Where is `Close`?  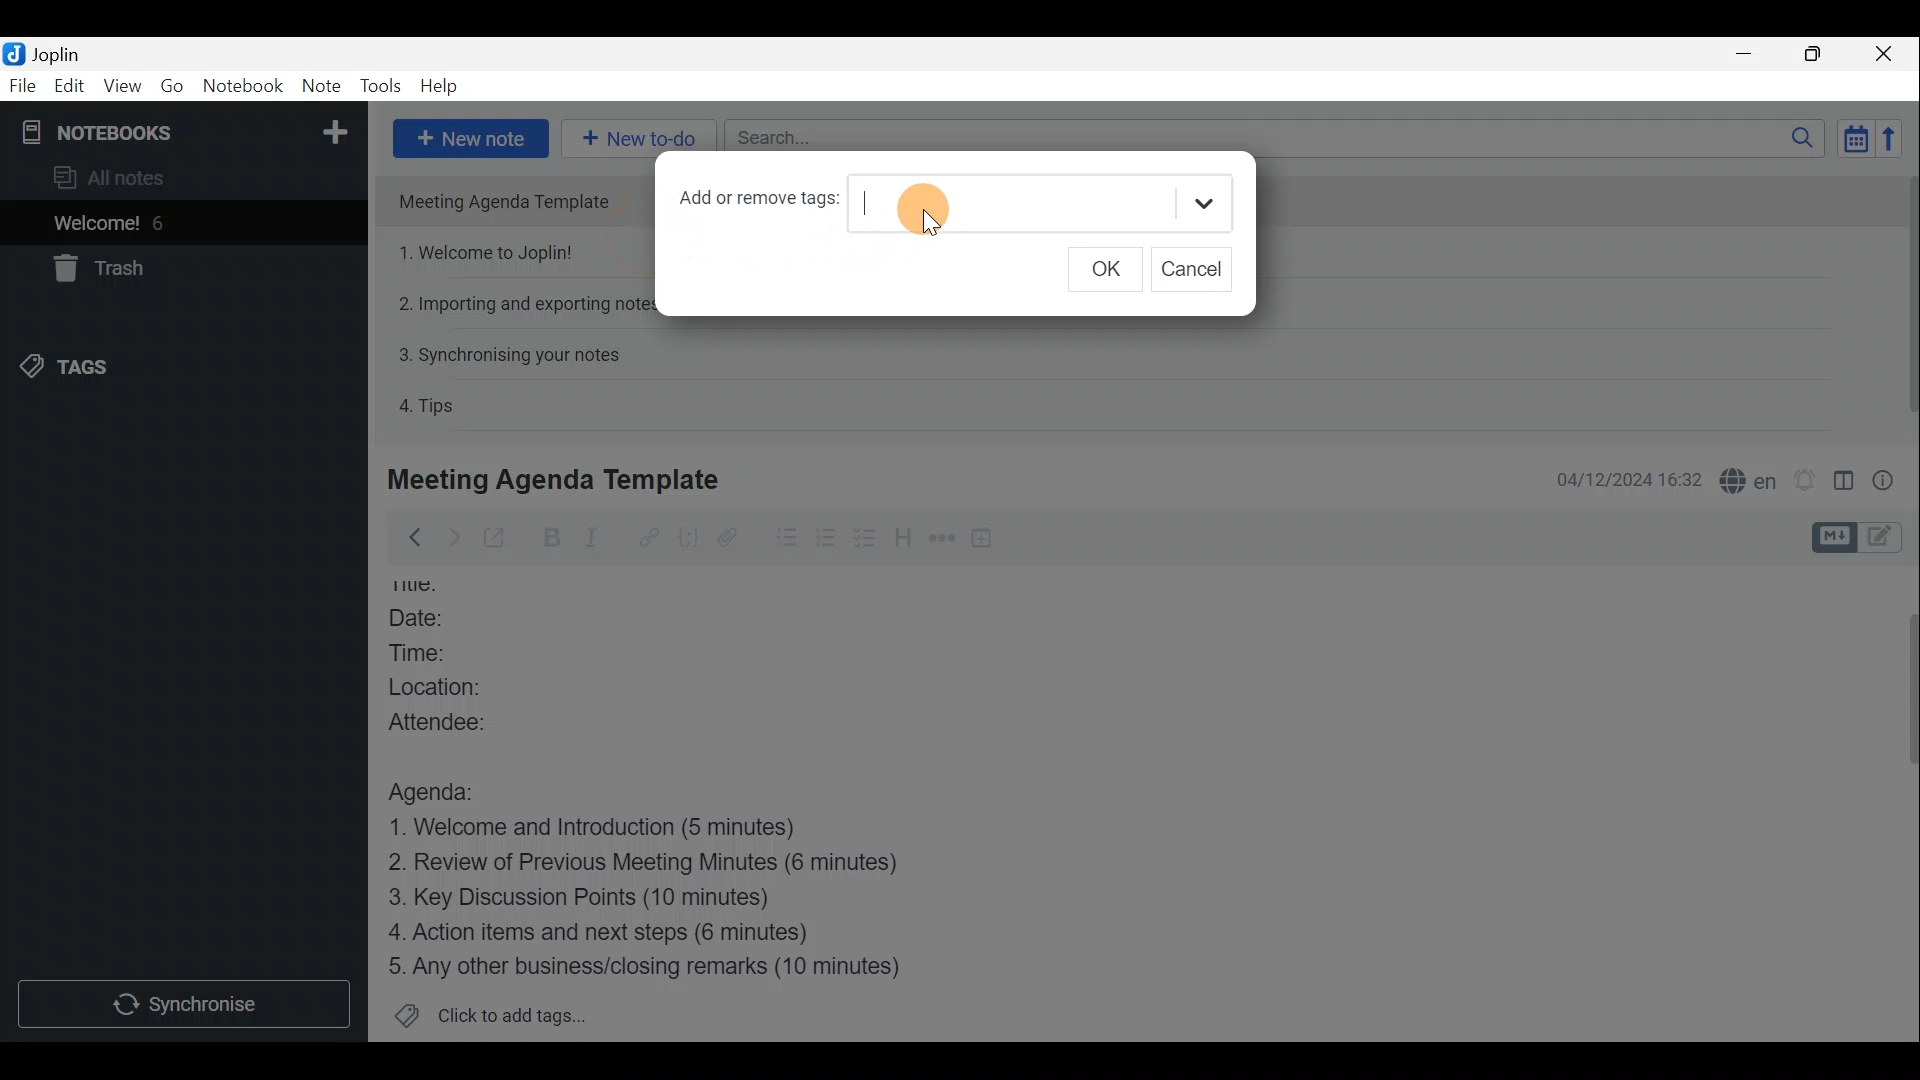
Close is located at coordinates (1885, 55).